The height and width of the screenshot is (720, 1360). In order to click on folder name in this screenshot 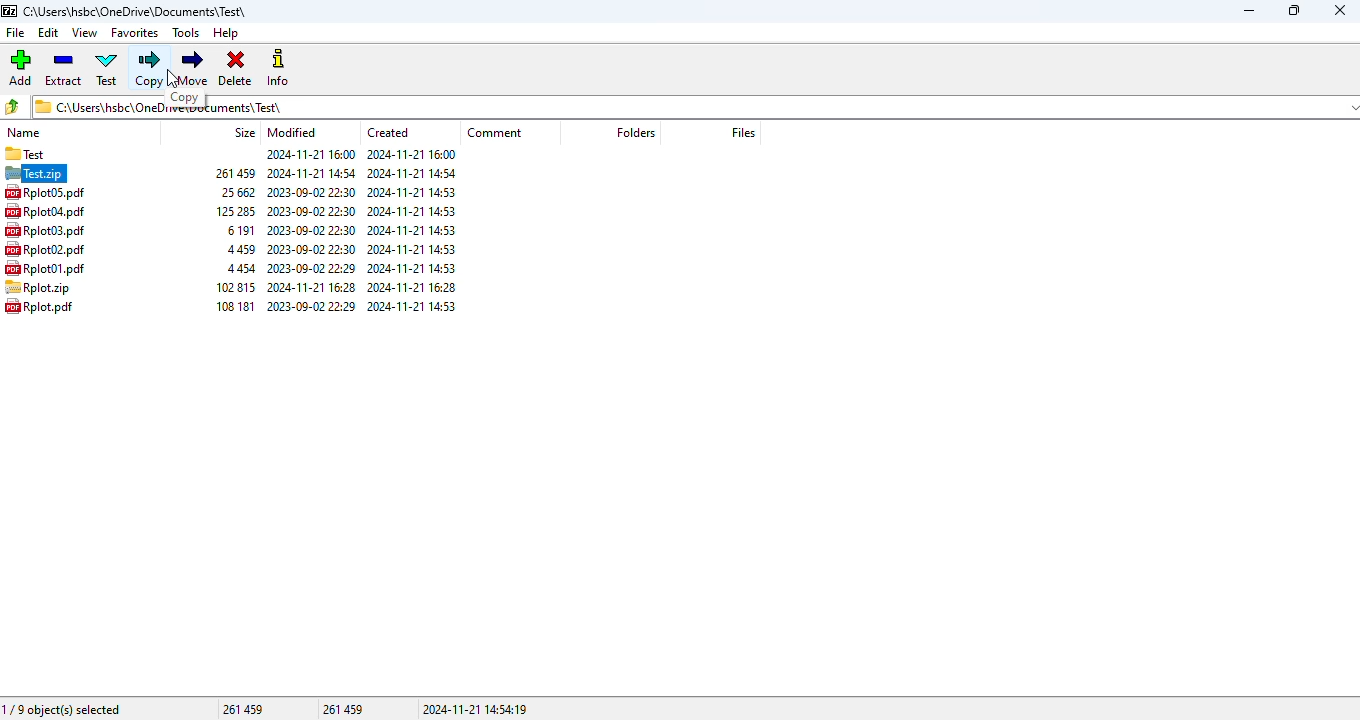, I will do `click(135, 11)`.